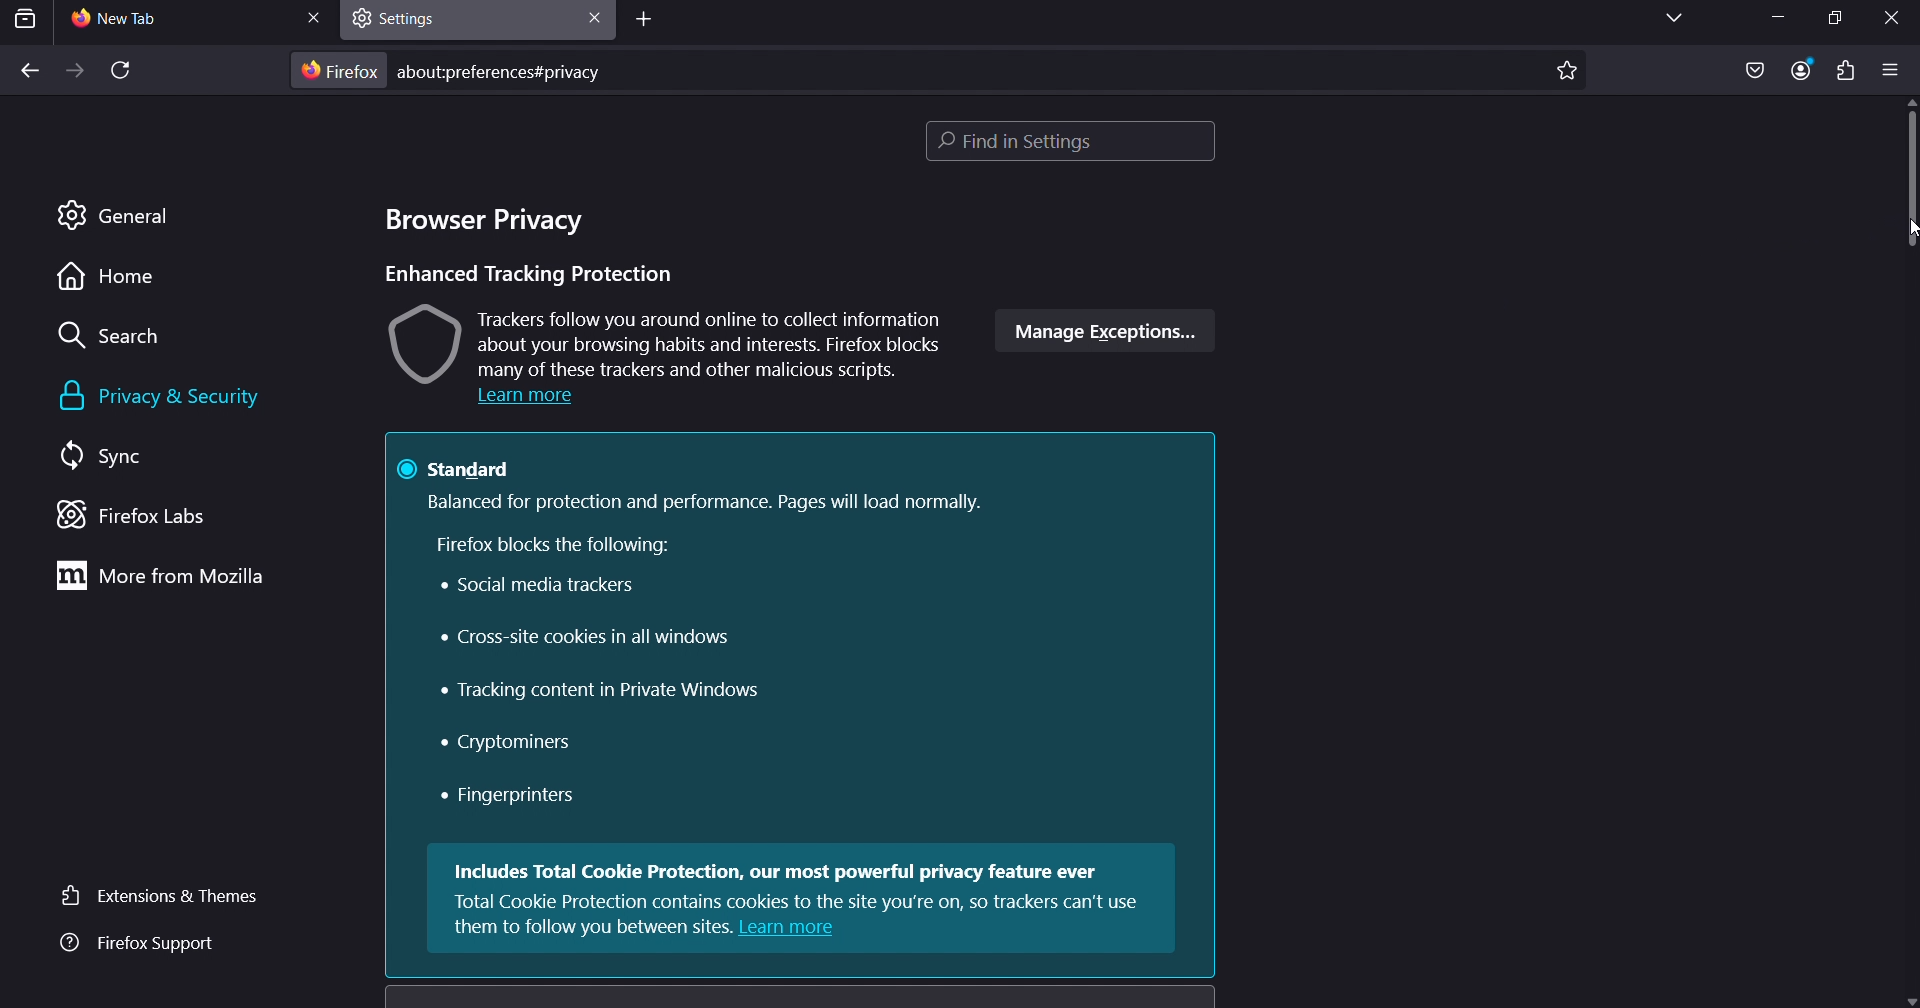  I want to click on about:preferences#privacy, so click(510, 70).